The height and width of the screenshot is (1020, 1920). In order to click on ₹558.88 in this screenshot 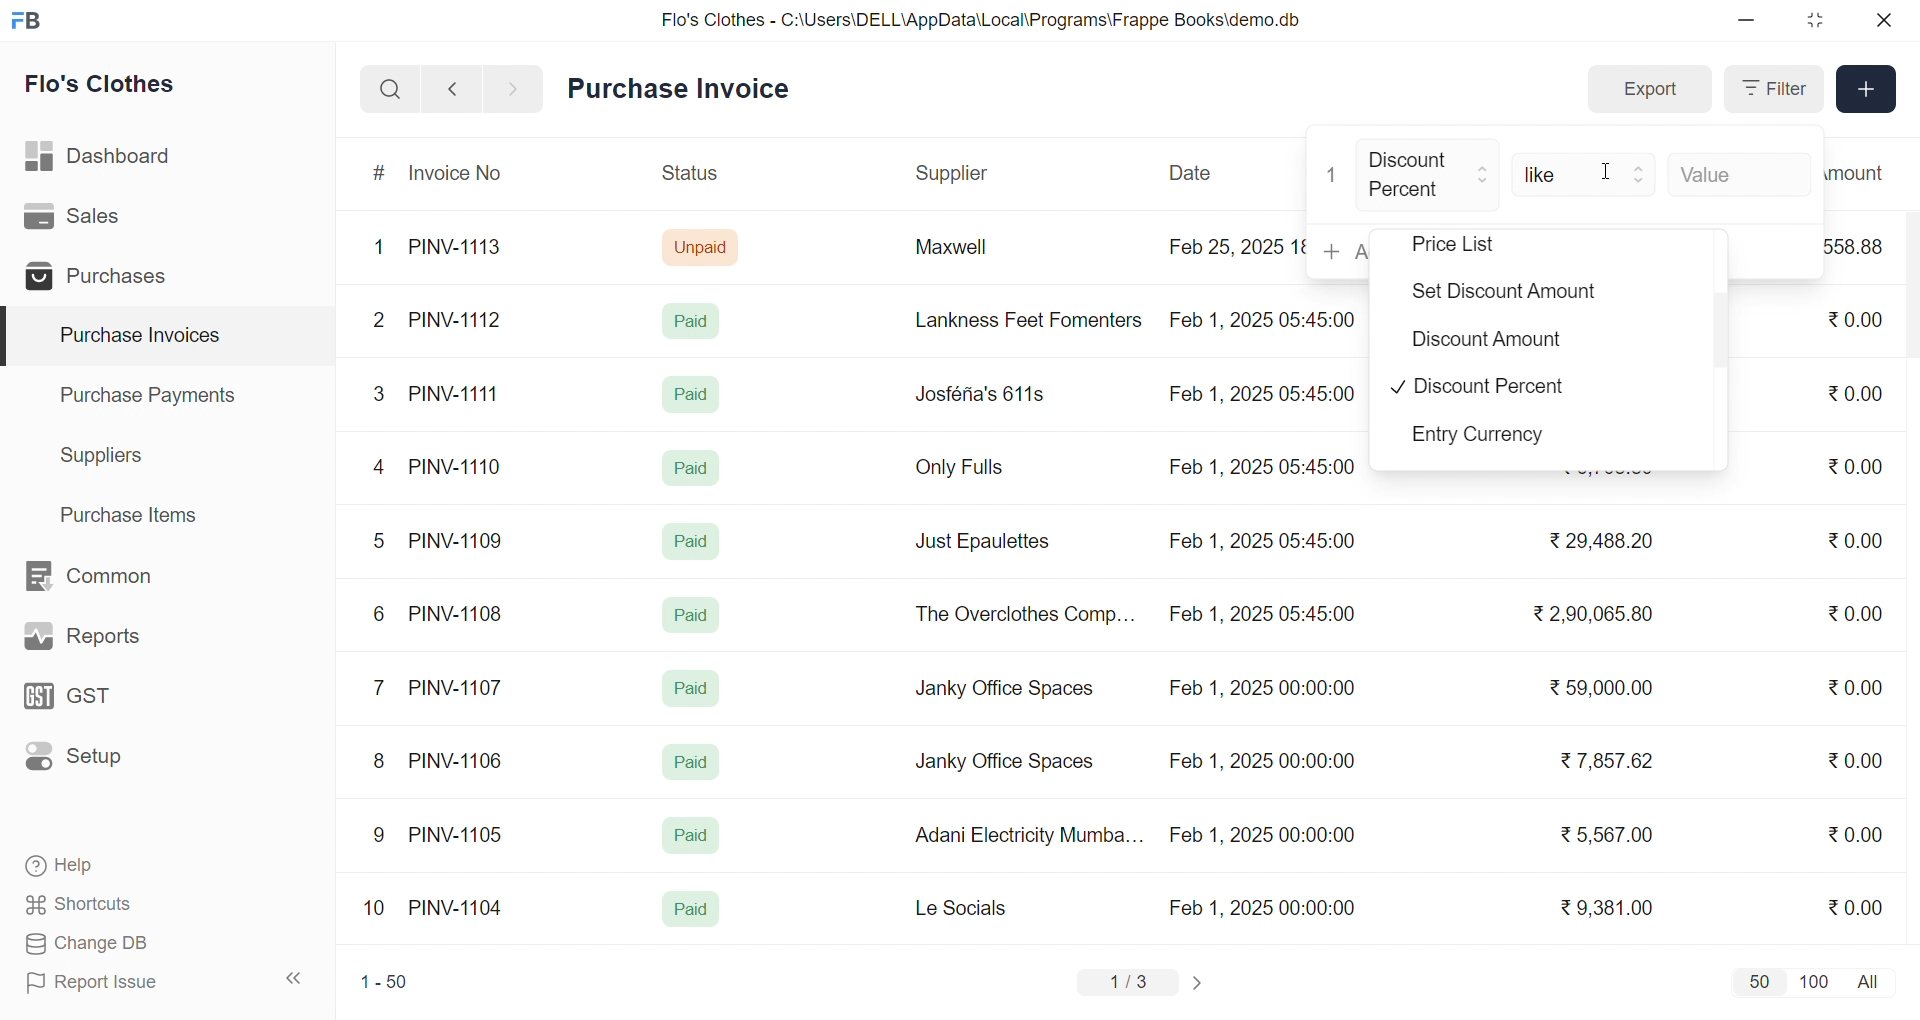, I will do `click(1862, 246)`.